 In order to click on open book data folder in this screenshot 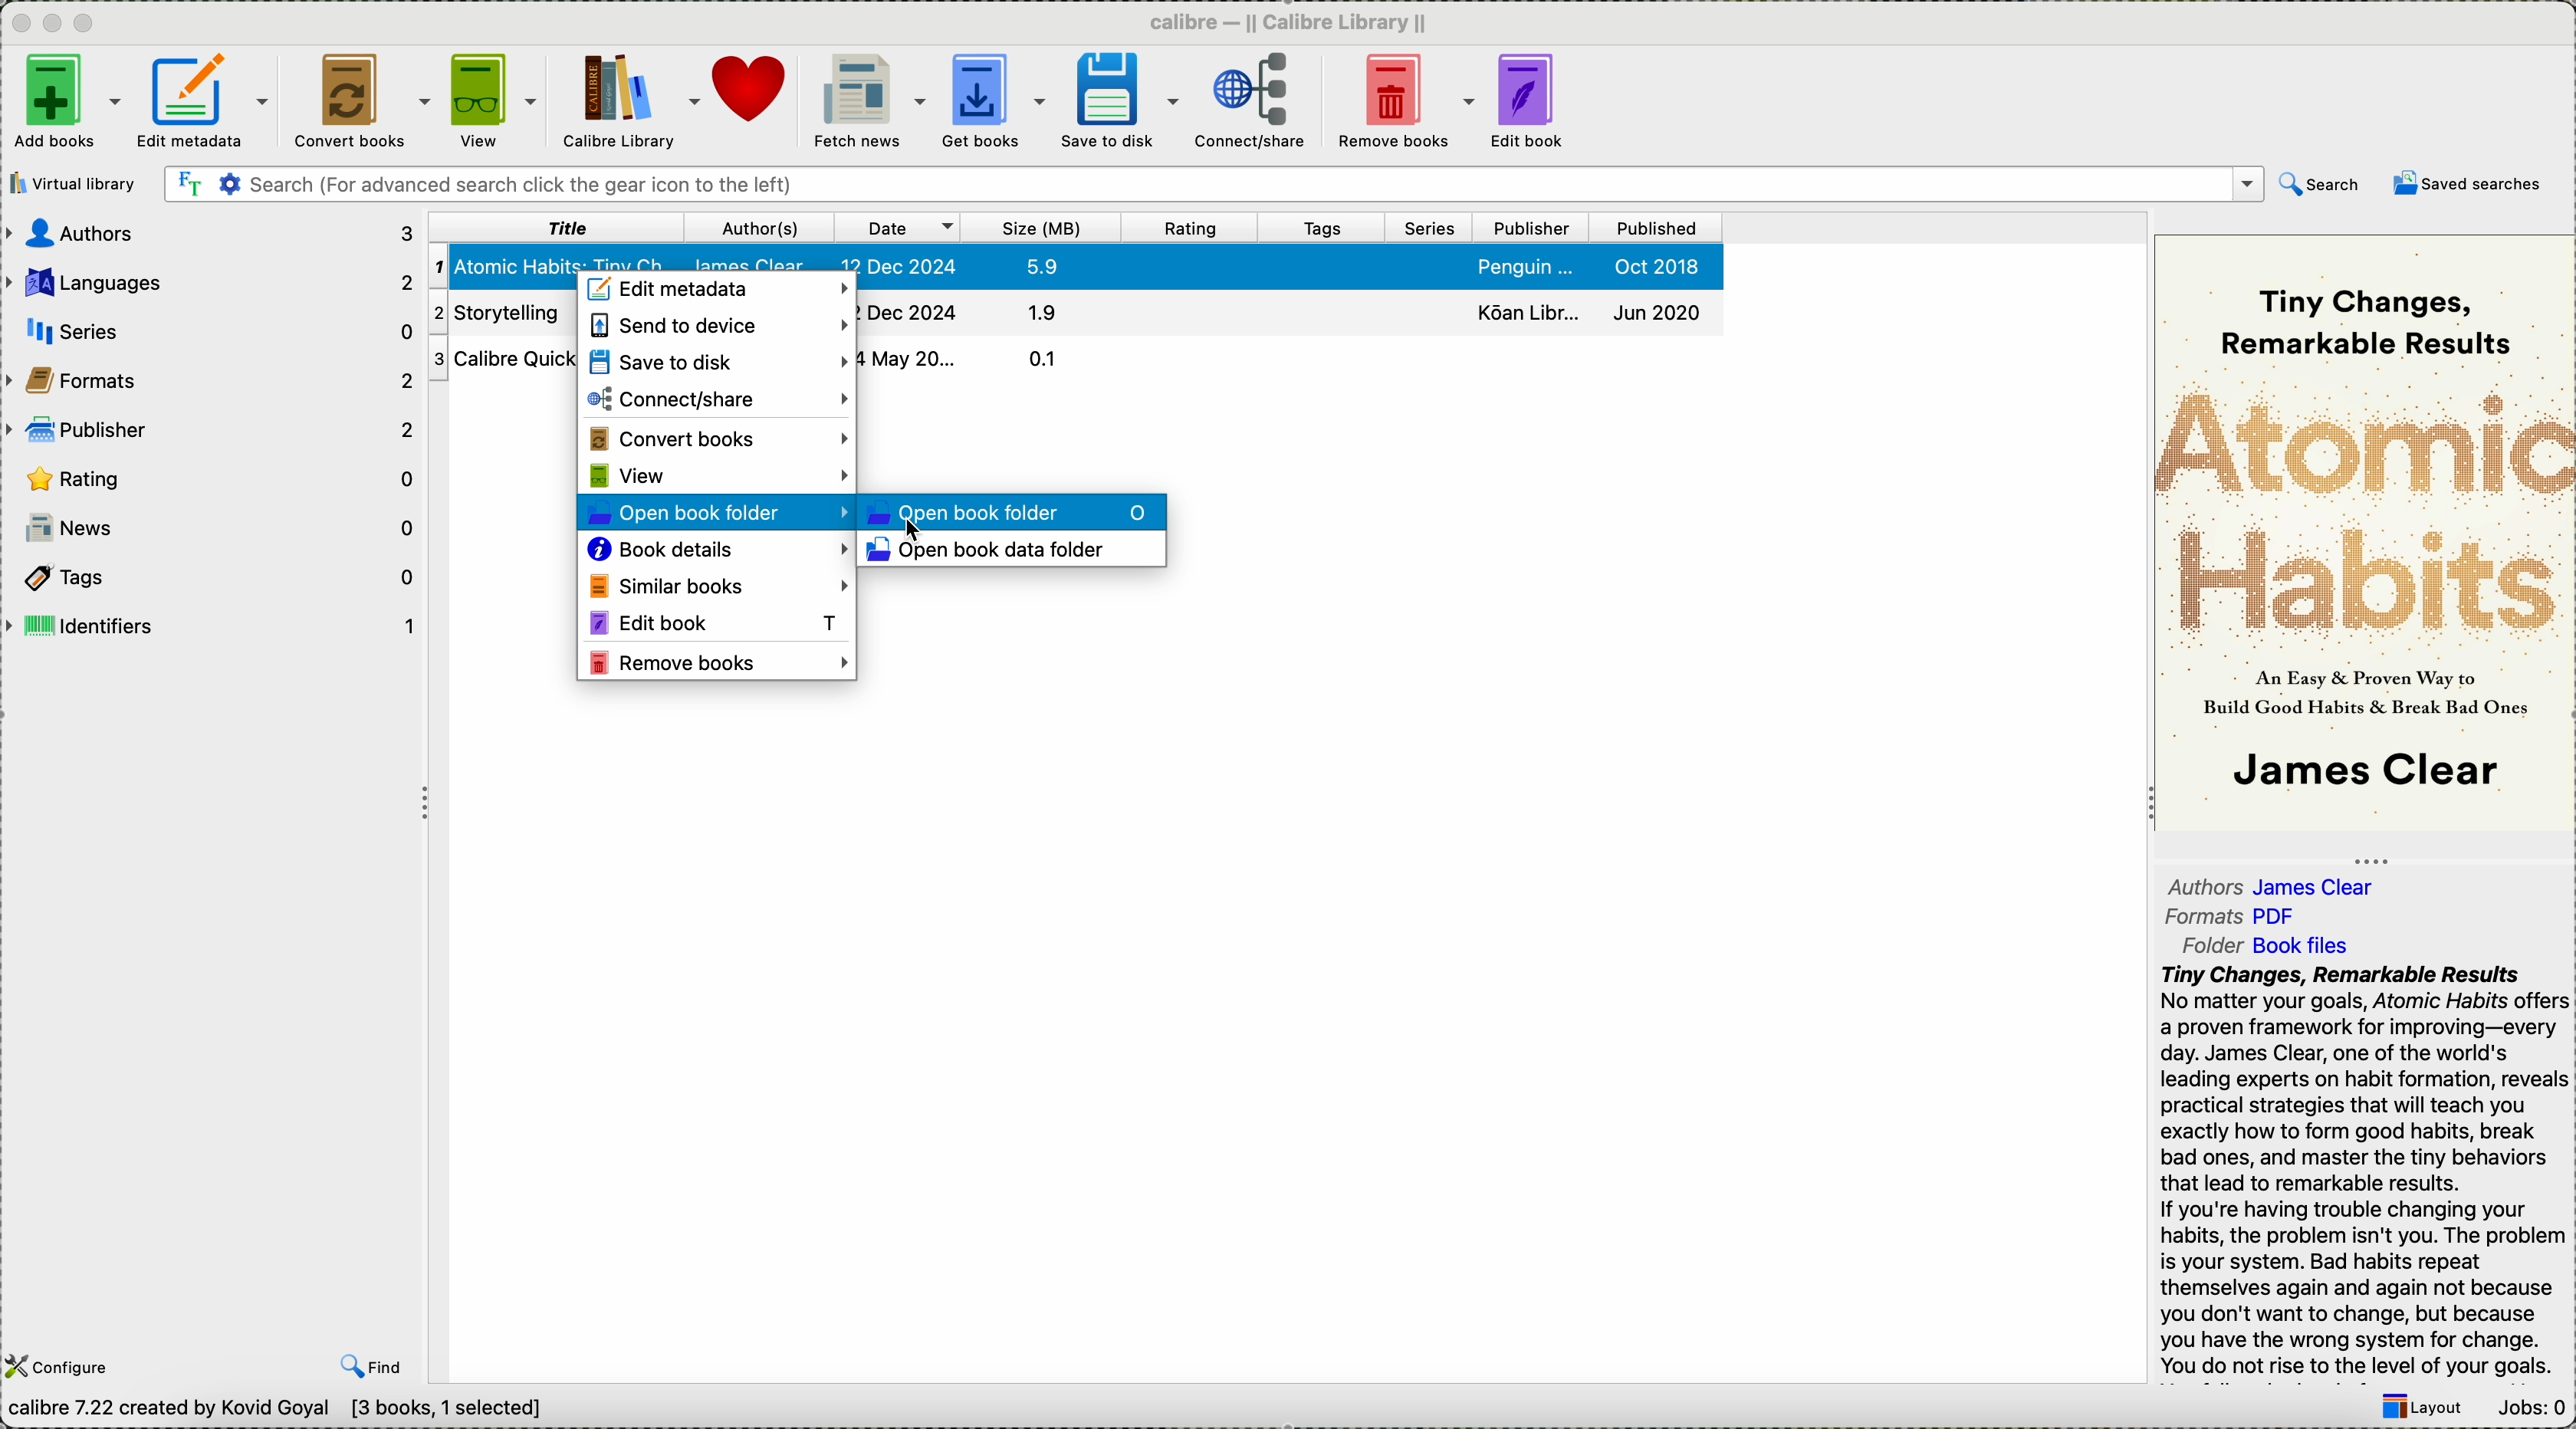, I will do `click(994, 552)`.